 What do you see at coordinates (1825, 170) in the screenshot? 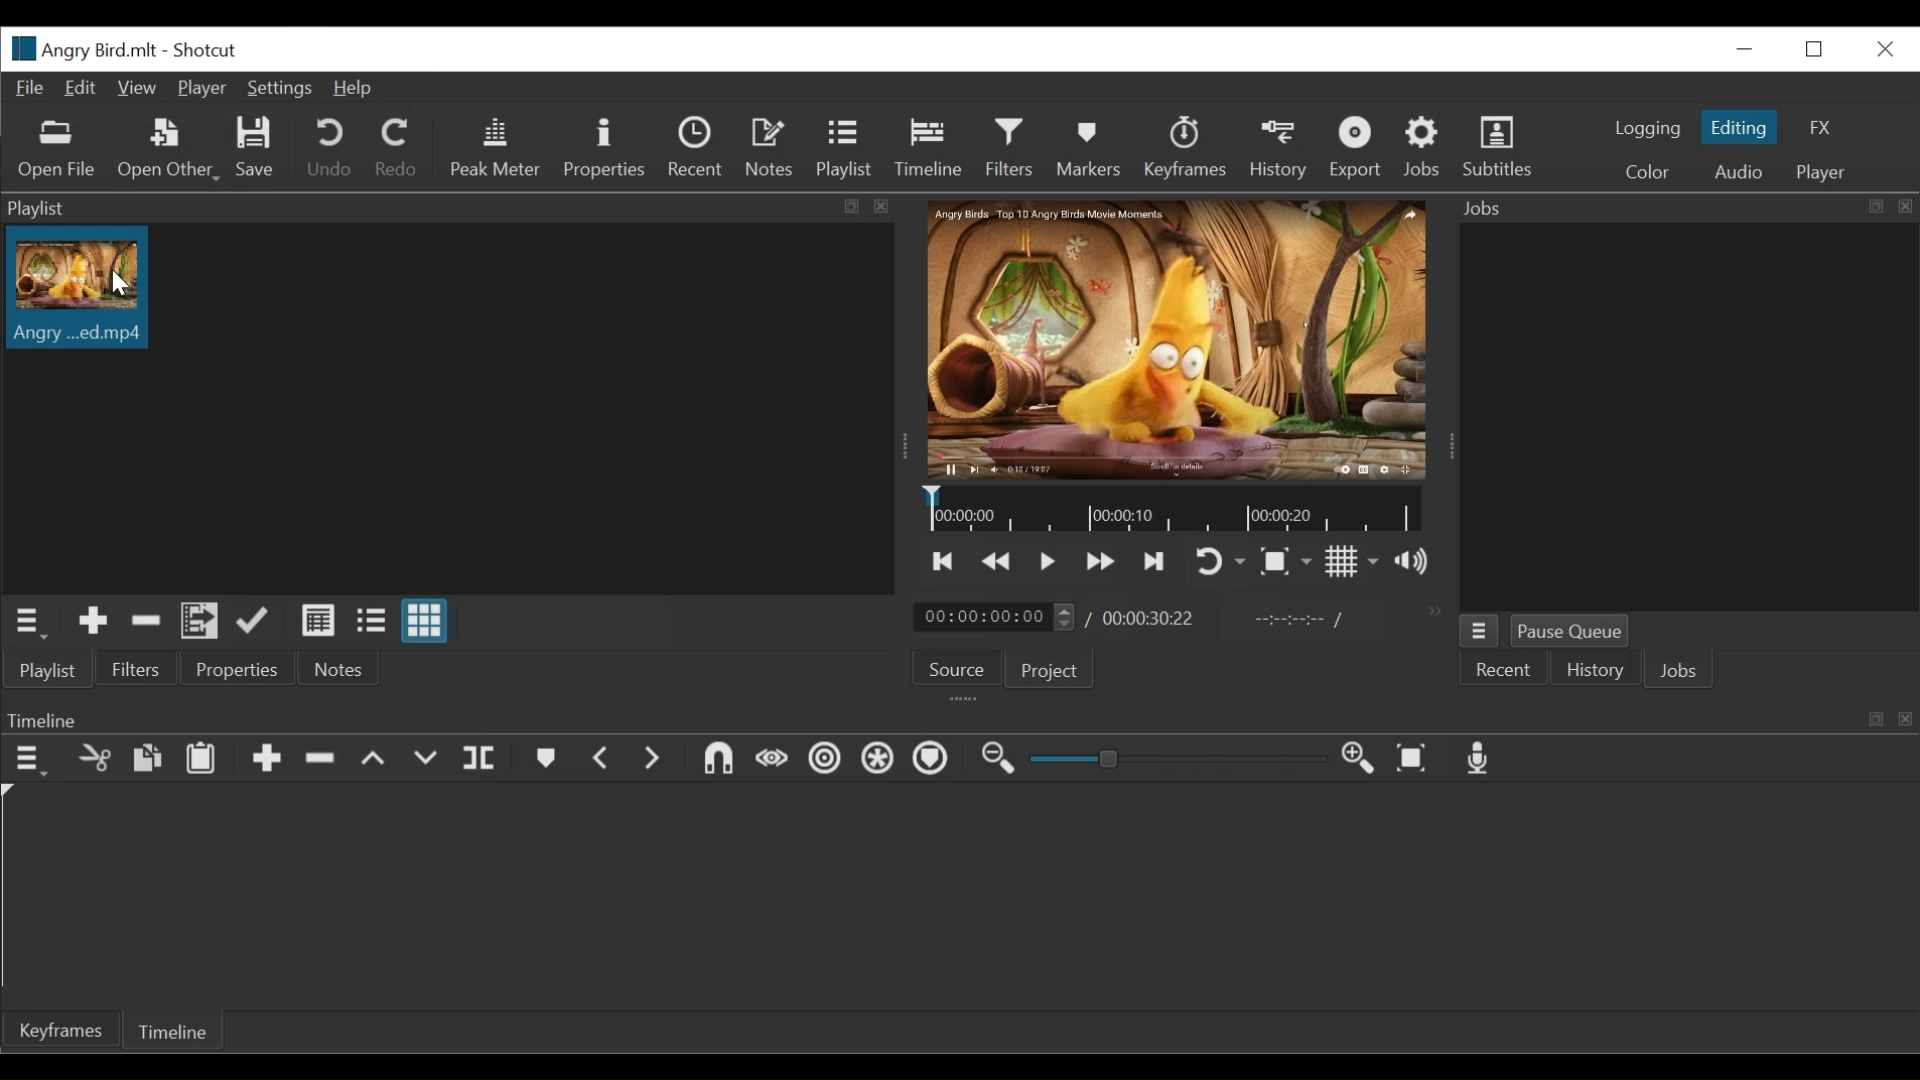
I see `Player` at bounding box center [1825, 170].